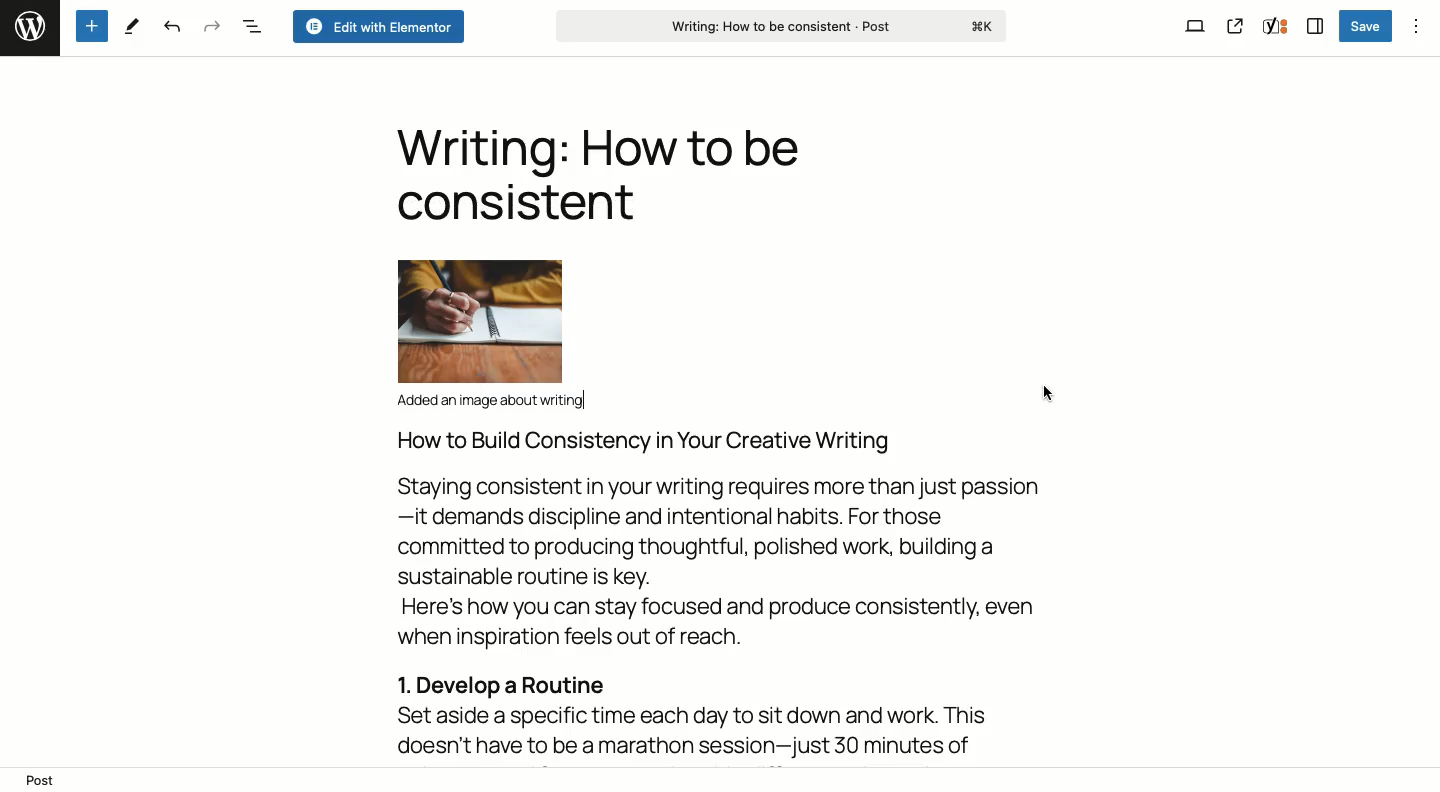 Image resolution: width=1440 pixels, height=792 pixels. What do you see at coordinates (209, 25) in the screenshot?
I see `Redo` at bounding box center [209, 25].